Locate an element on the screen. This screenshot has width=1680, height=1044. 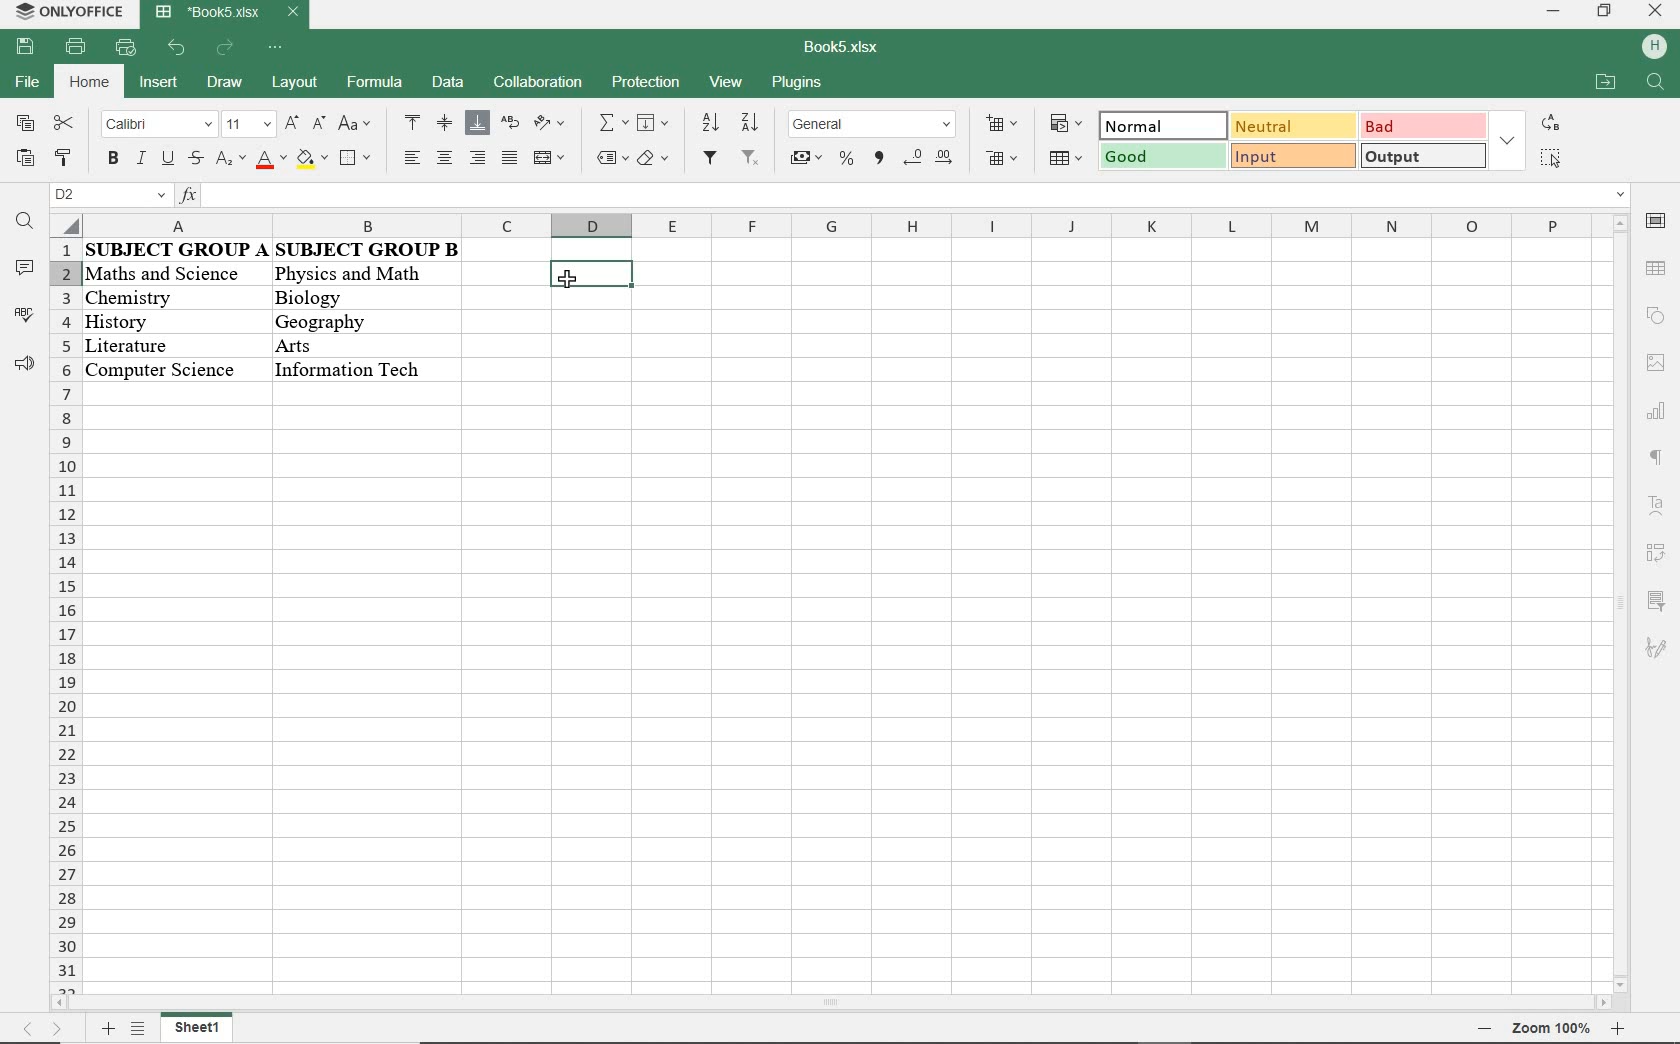
clear is located at coordinates (656, 160).